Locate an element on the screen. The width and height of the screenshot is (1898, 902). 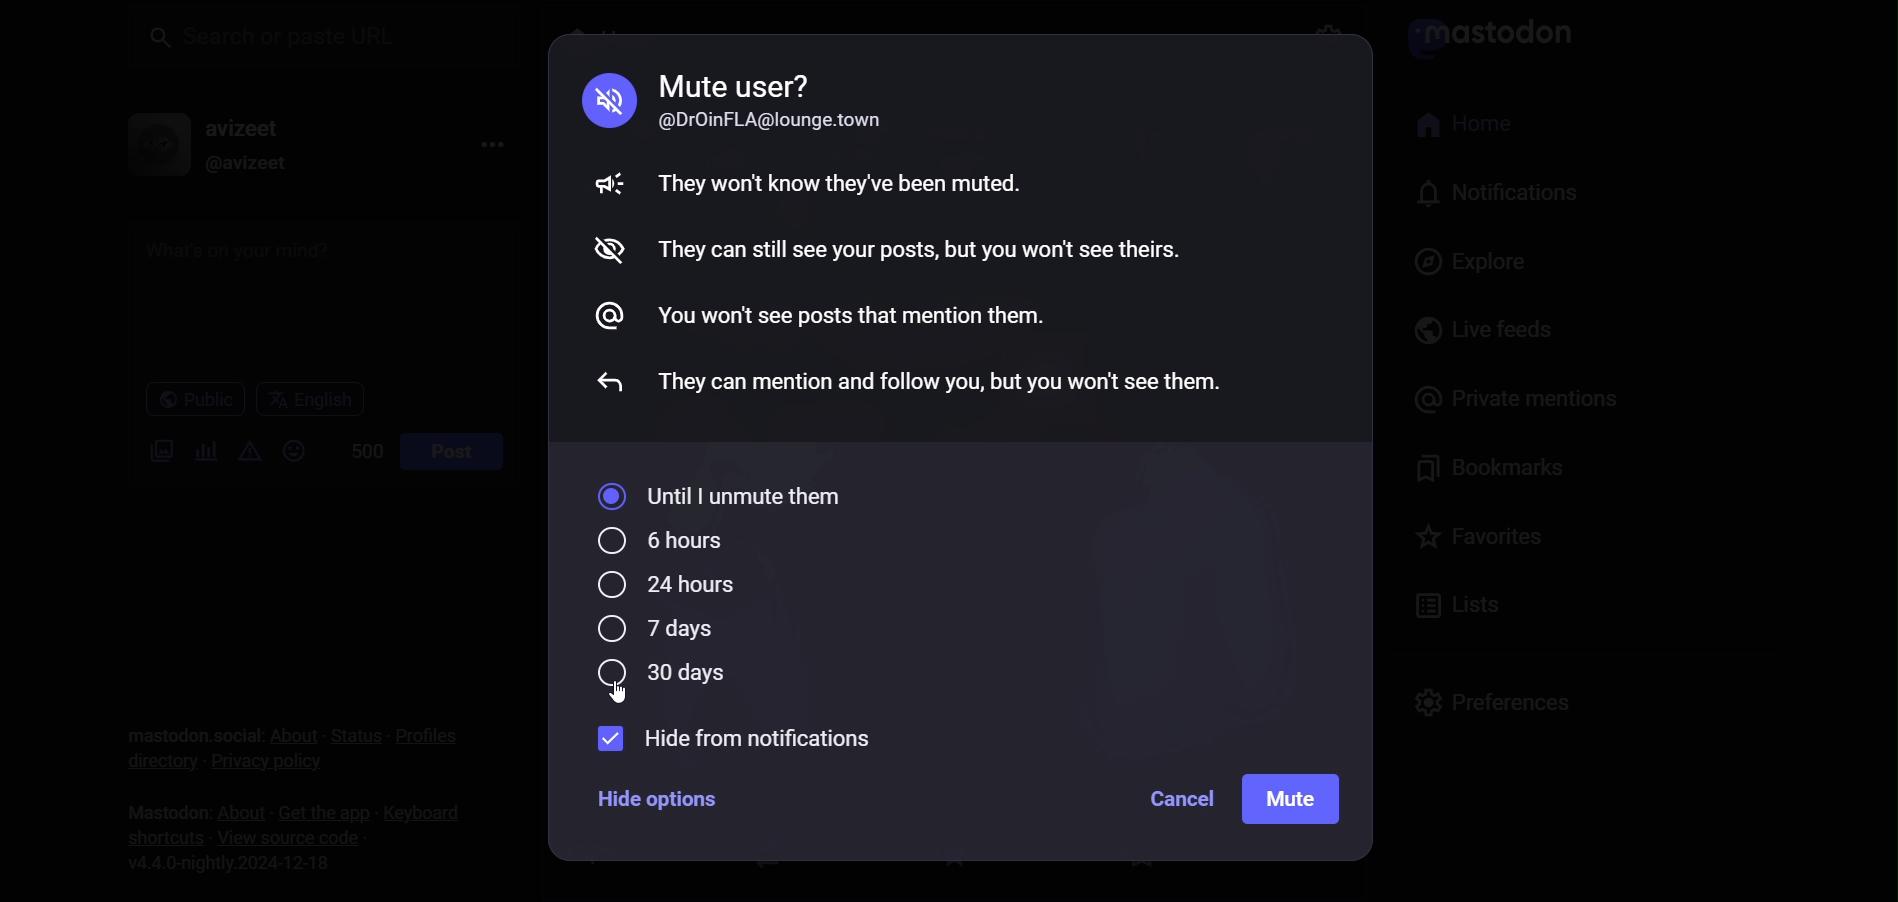
mute guidelines is located at coordinates (945, 243).